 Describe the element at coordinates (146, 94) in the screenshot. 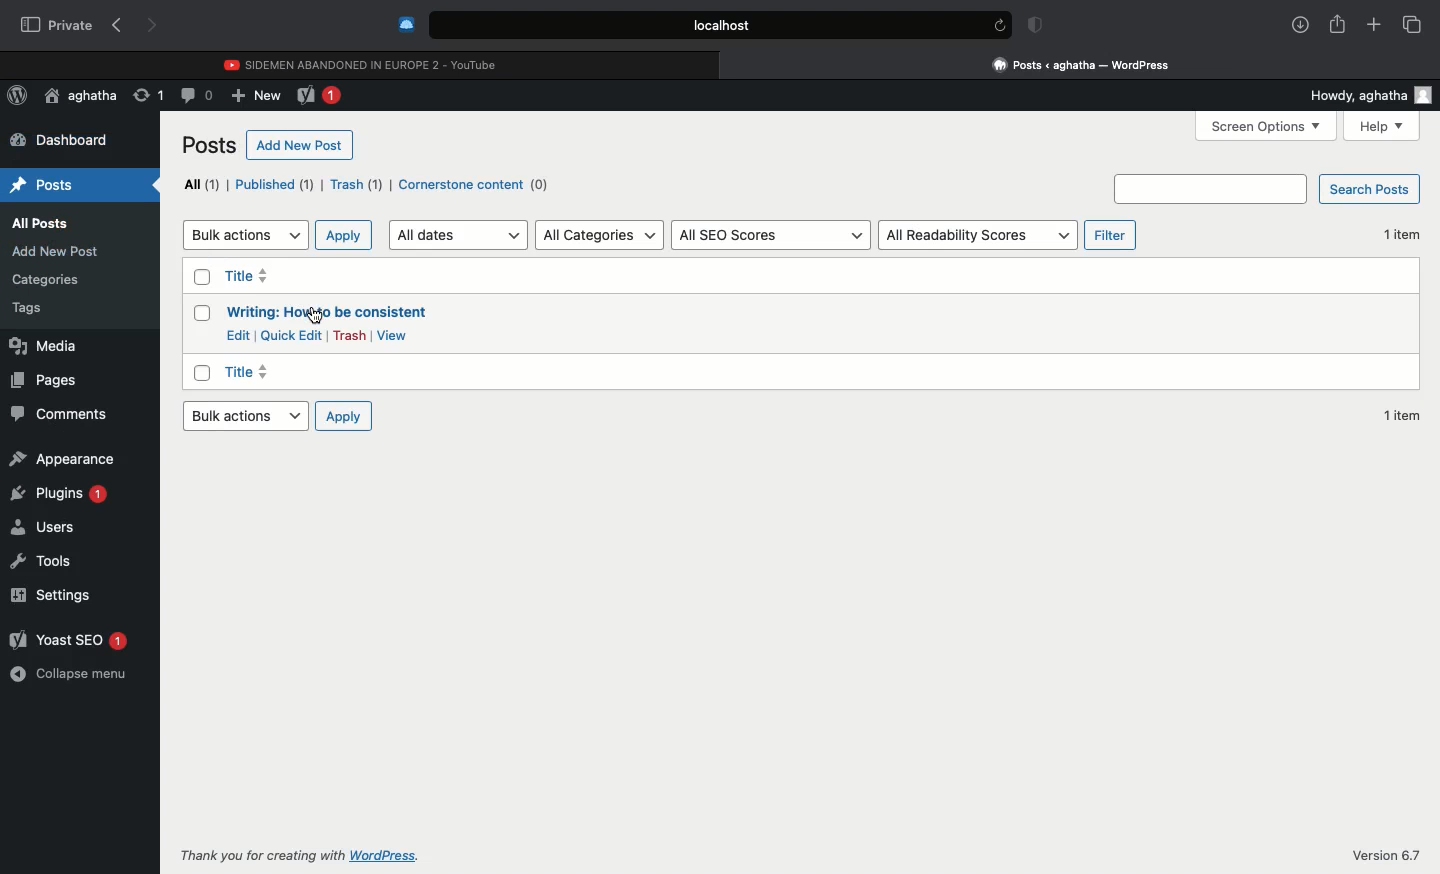

I see `Update` at that location.